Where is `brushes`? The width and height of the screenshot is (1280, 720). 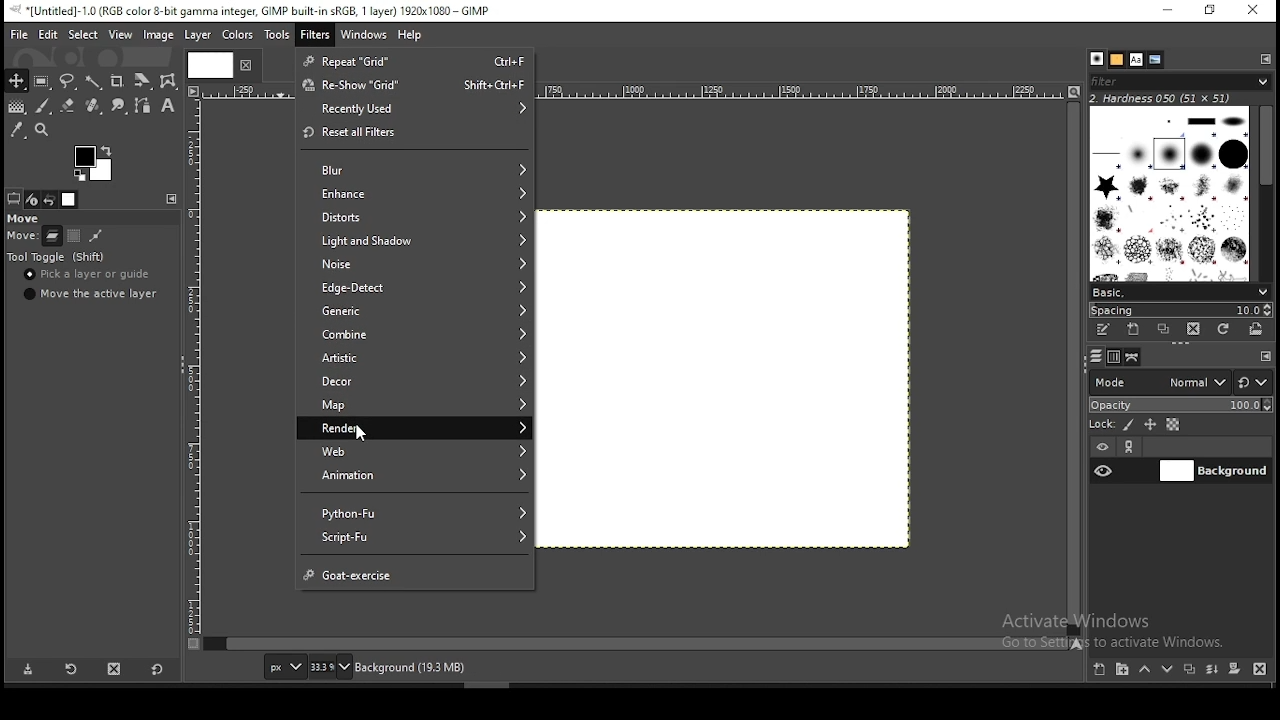 brushes is located at coordinates (1097, 58).